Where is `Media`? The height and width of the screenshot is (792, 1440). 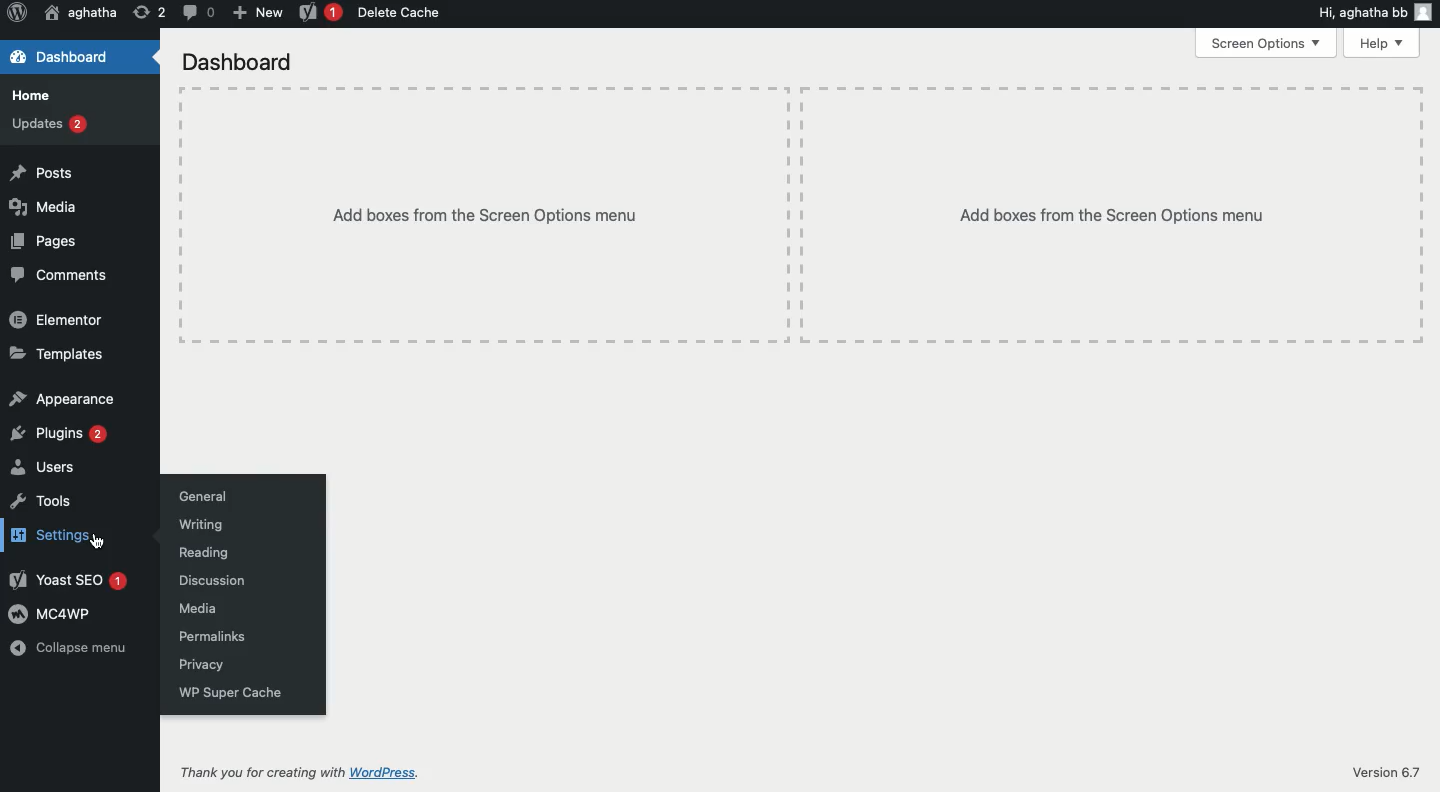 Media is located at coordinates (197, 609).